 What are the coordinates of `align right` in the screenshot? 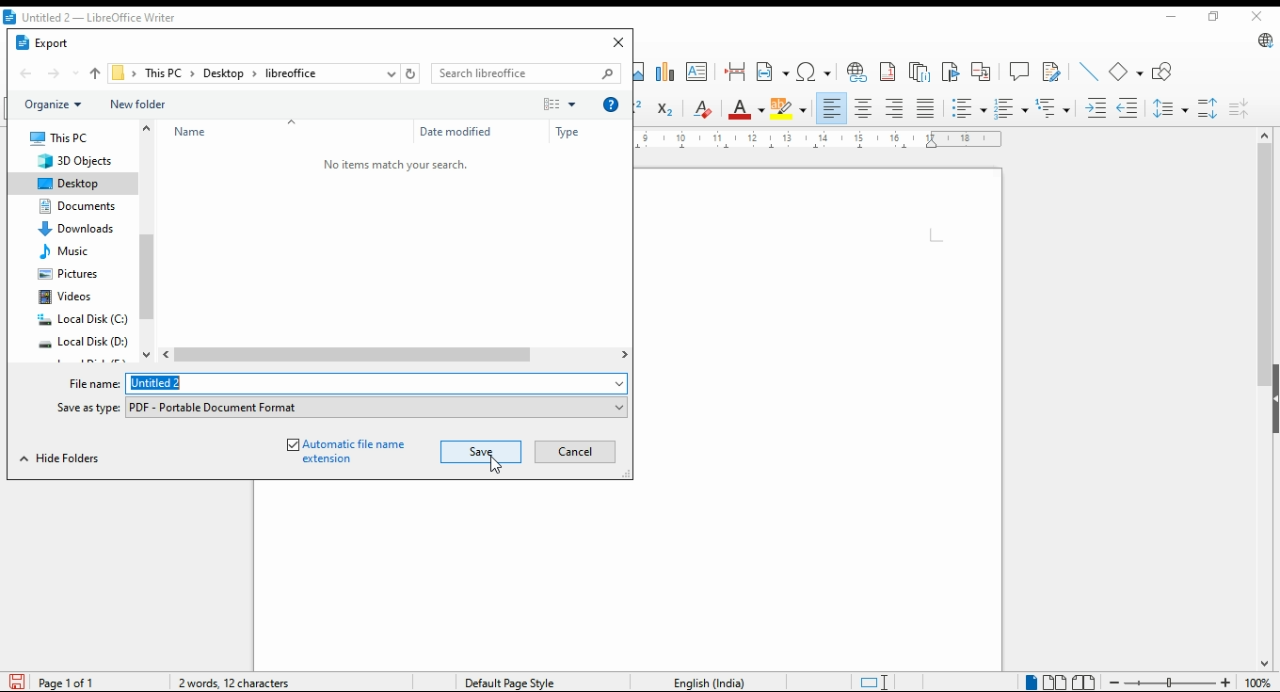 It's located at (896, 110).